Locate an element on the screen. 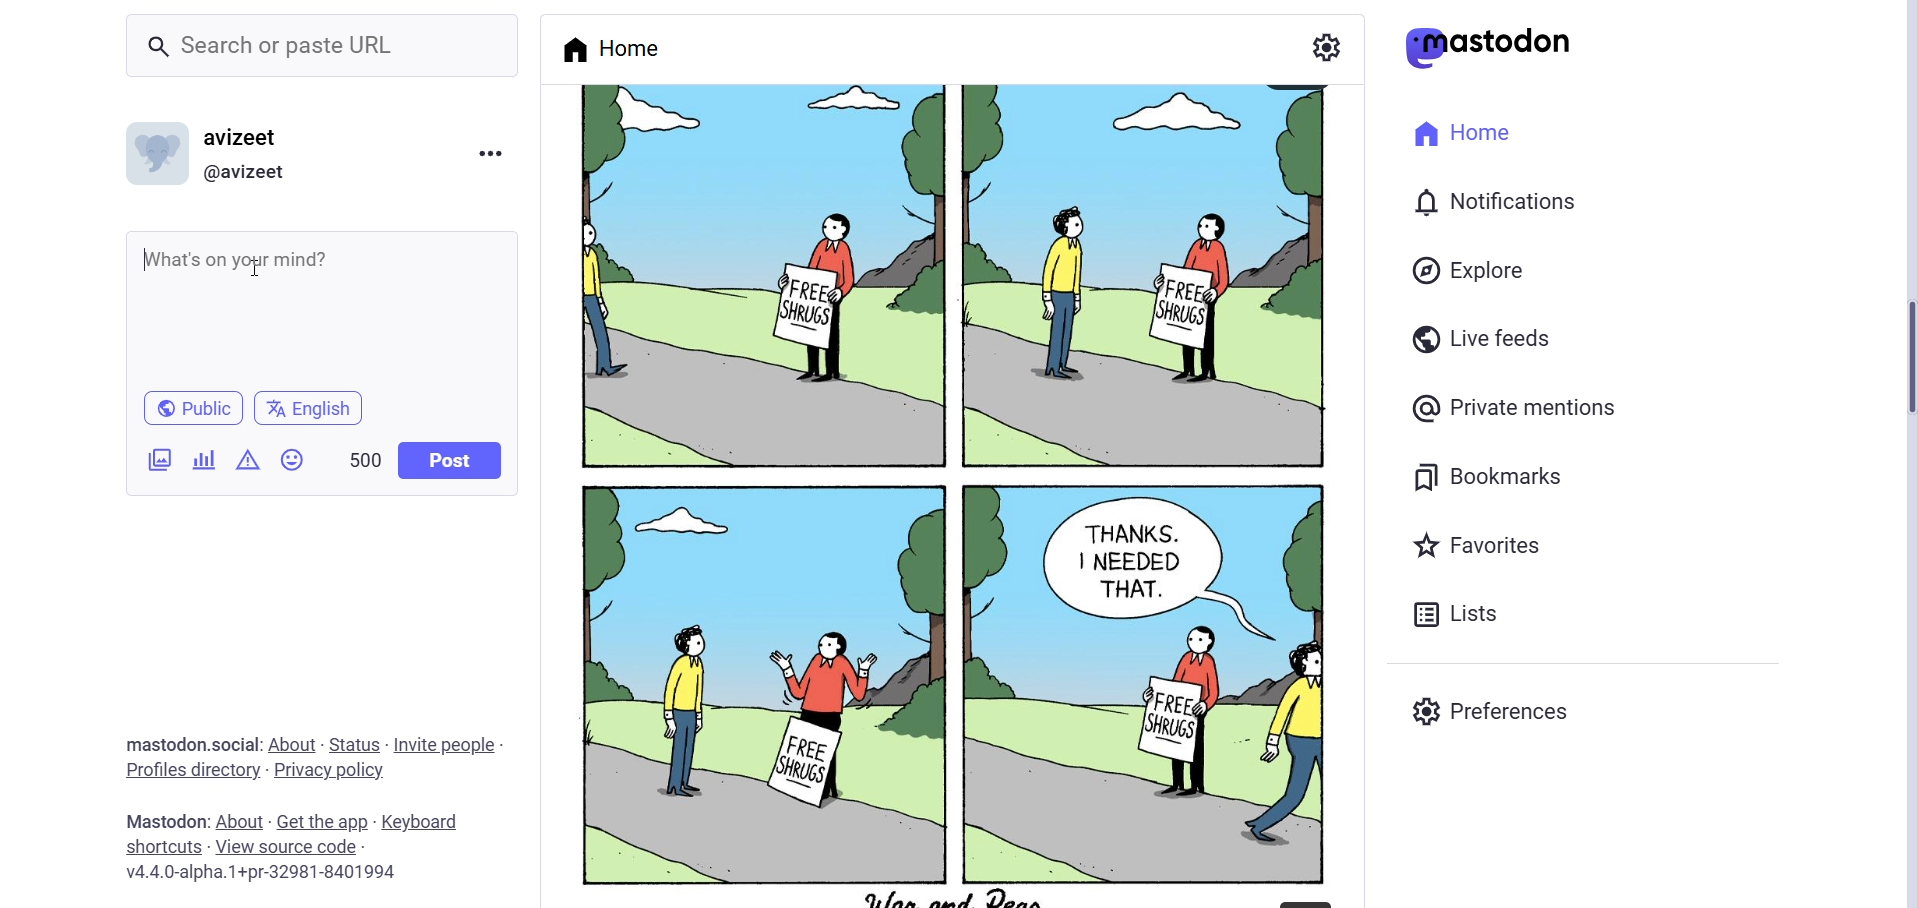 The image size is (1918, 908). Invite People is located at coordinates (451, 747).